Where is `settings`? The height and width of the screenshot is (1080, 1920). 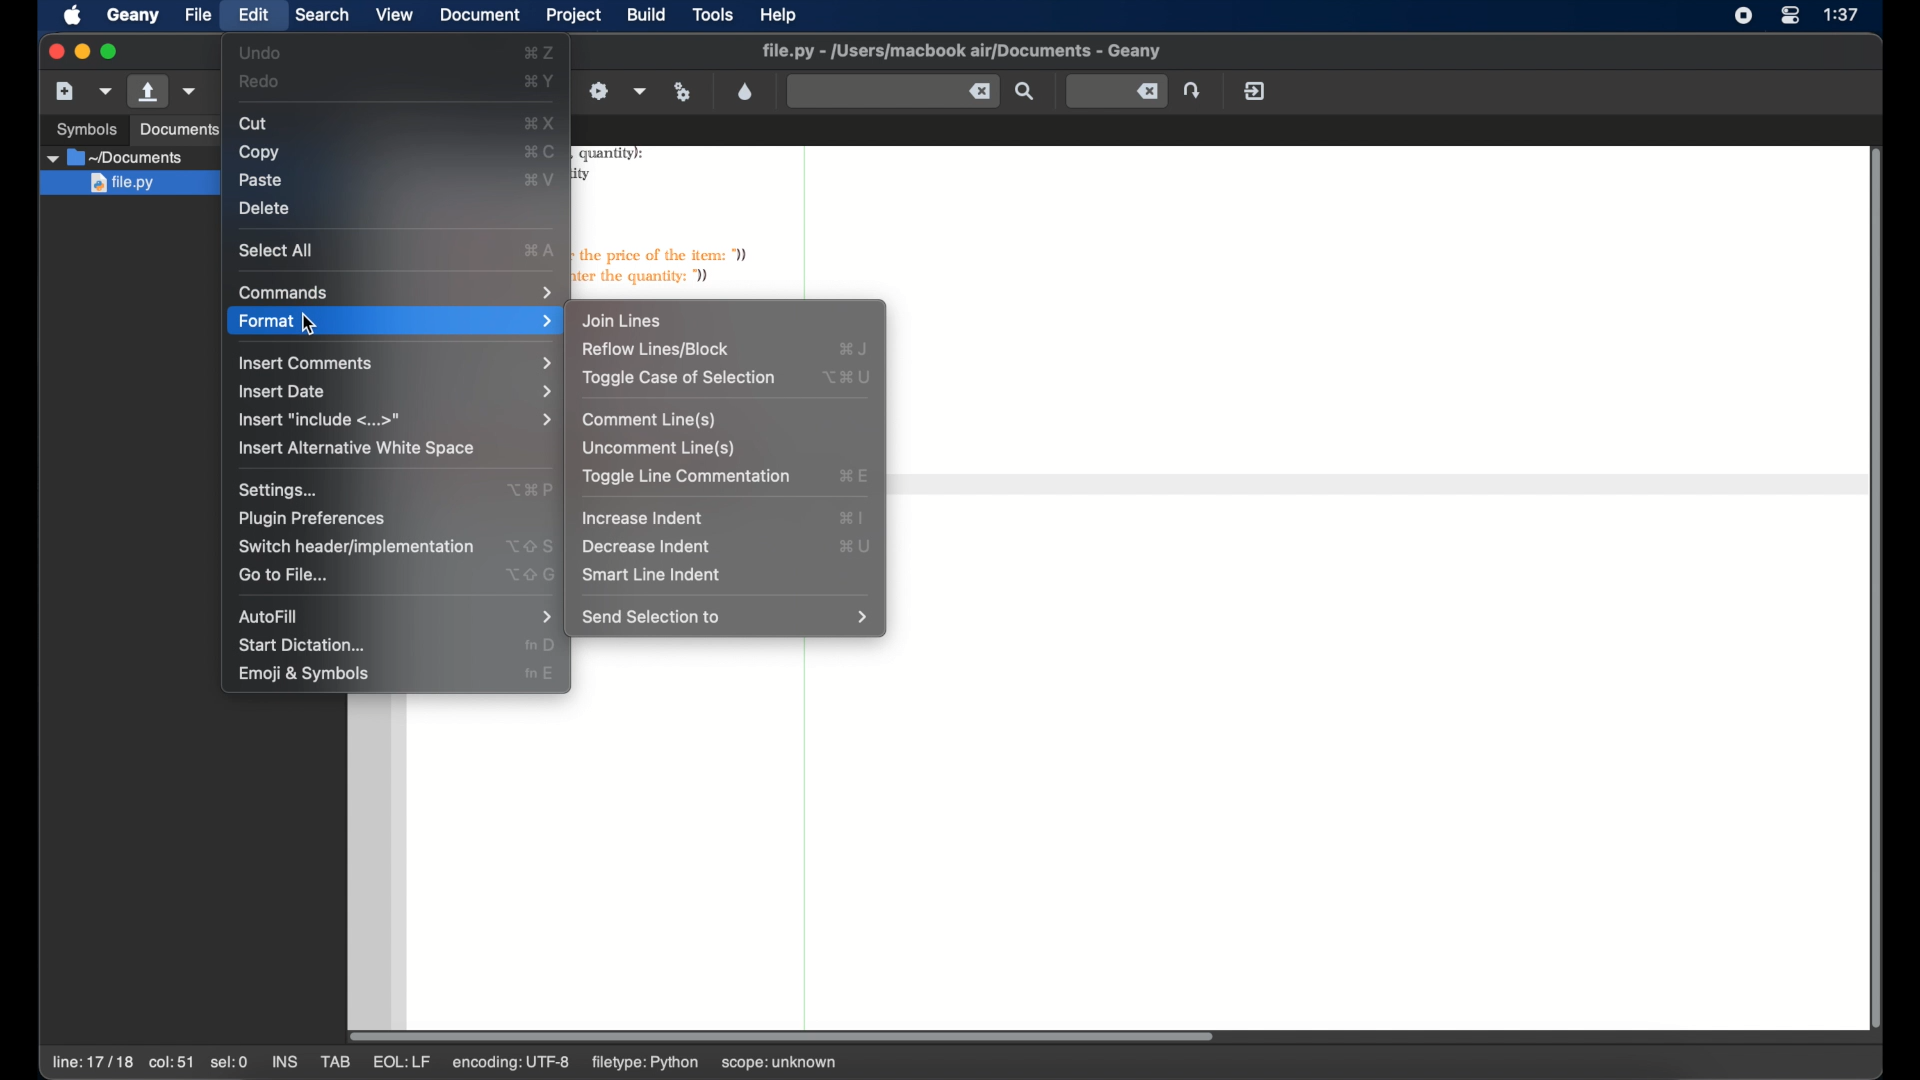
settings is located at coordinates (283, 490).